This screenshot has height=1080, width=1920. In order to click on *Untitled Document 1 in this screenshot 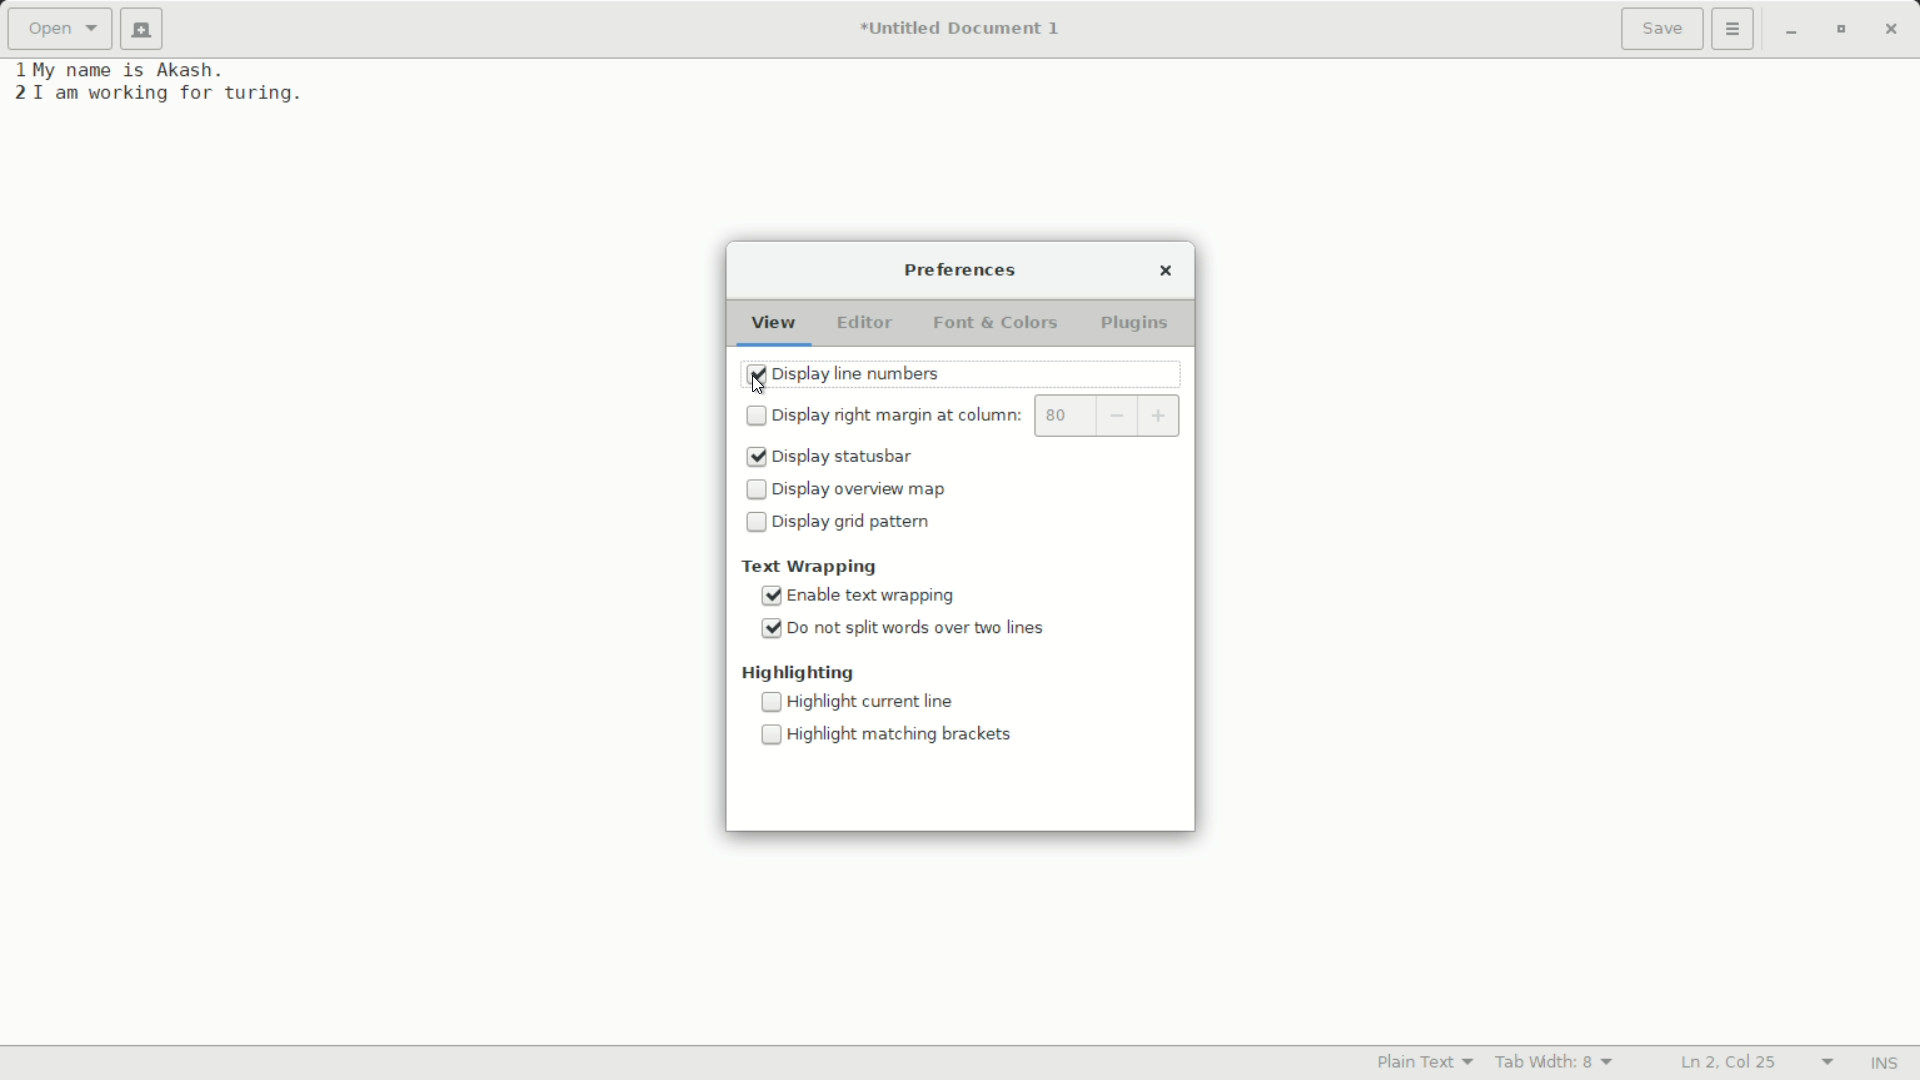, I will do `click(966, 30)`.